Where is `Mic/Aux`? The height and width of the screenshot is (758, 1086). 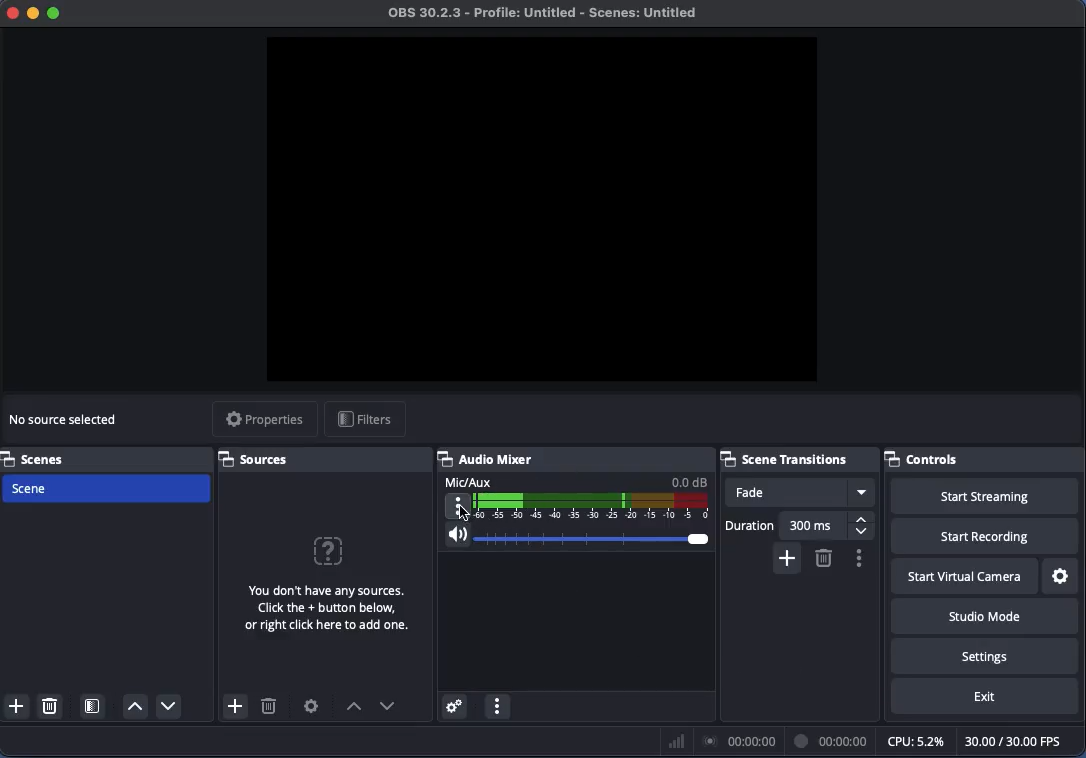
Mic/Aux is located at coordinates (470, 481).